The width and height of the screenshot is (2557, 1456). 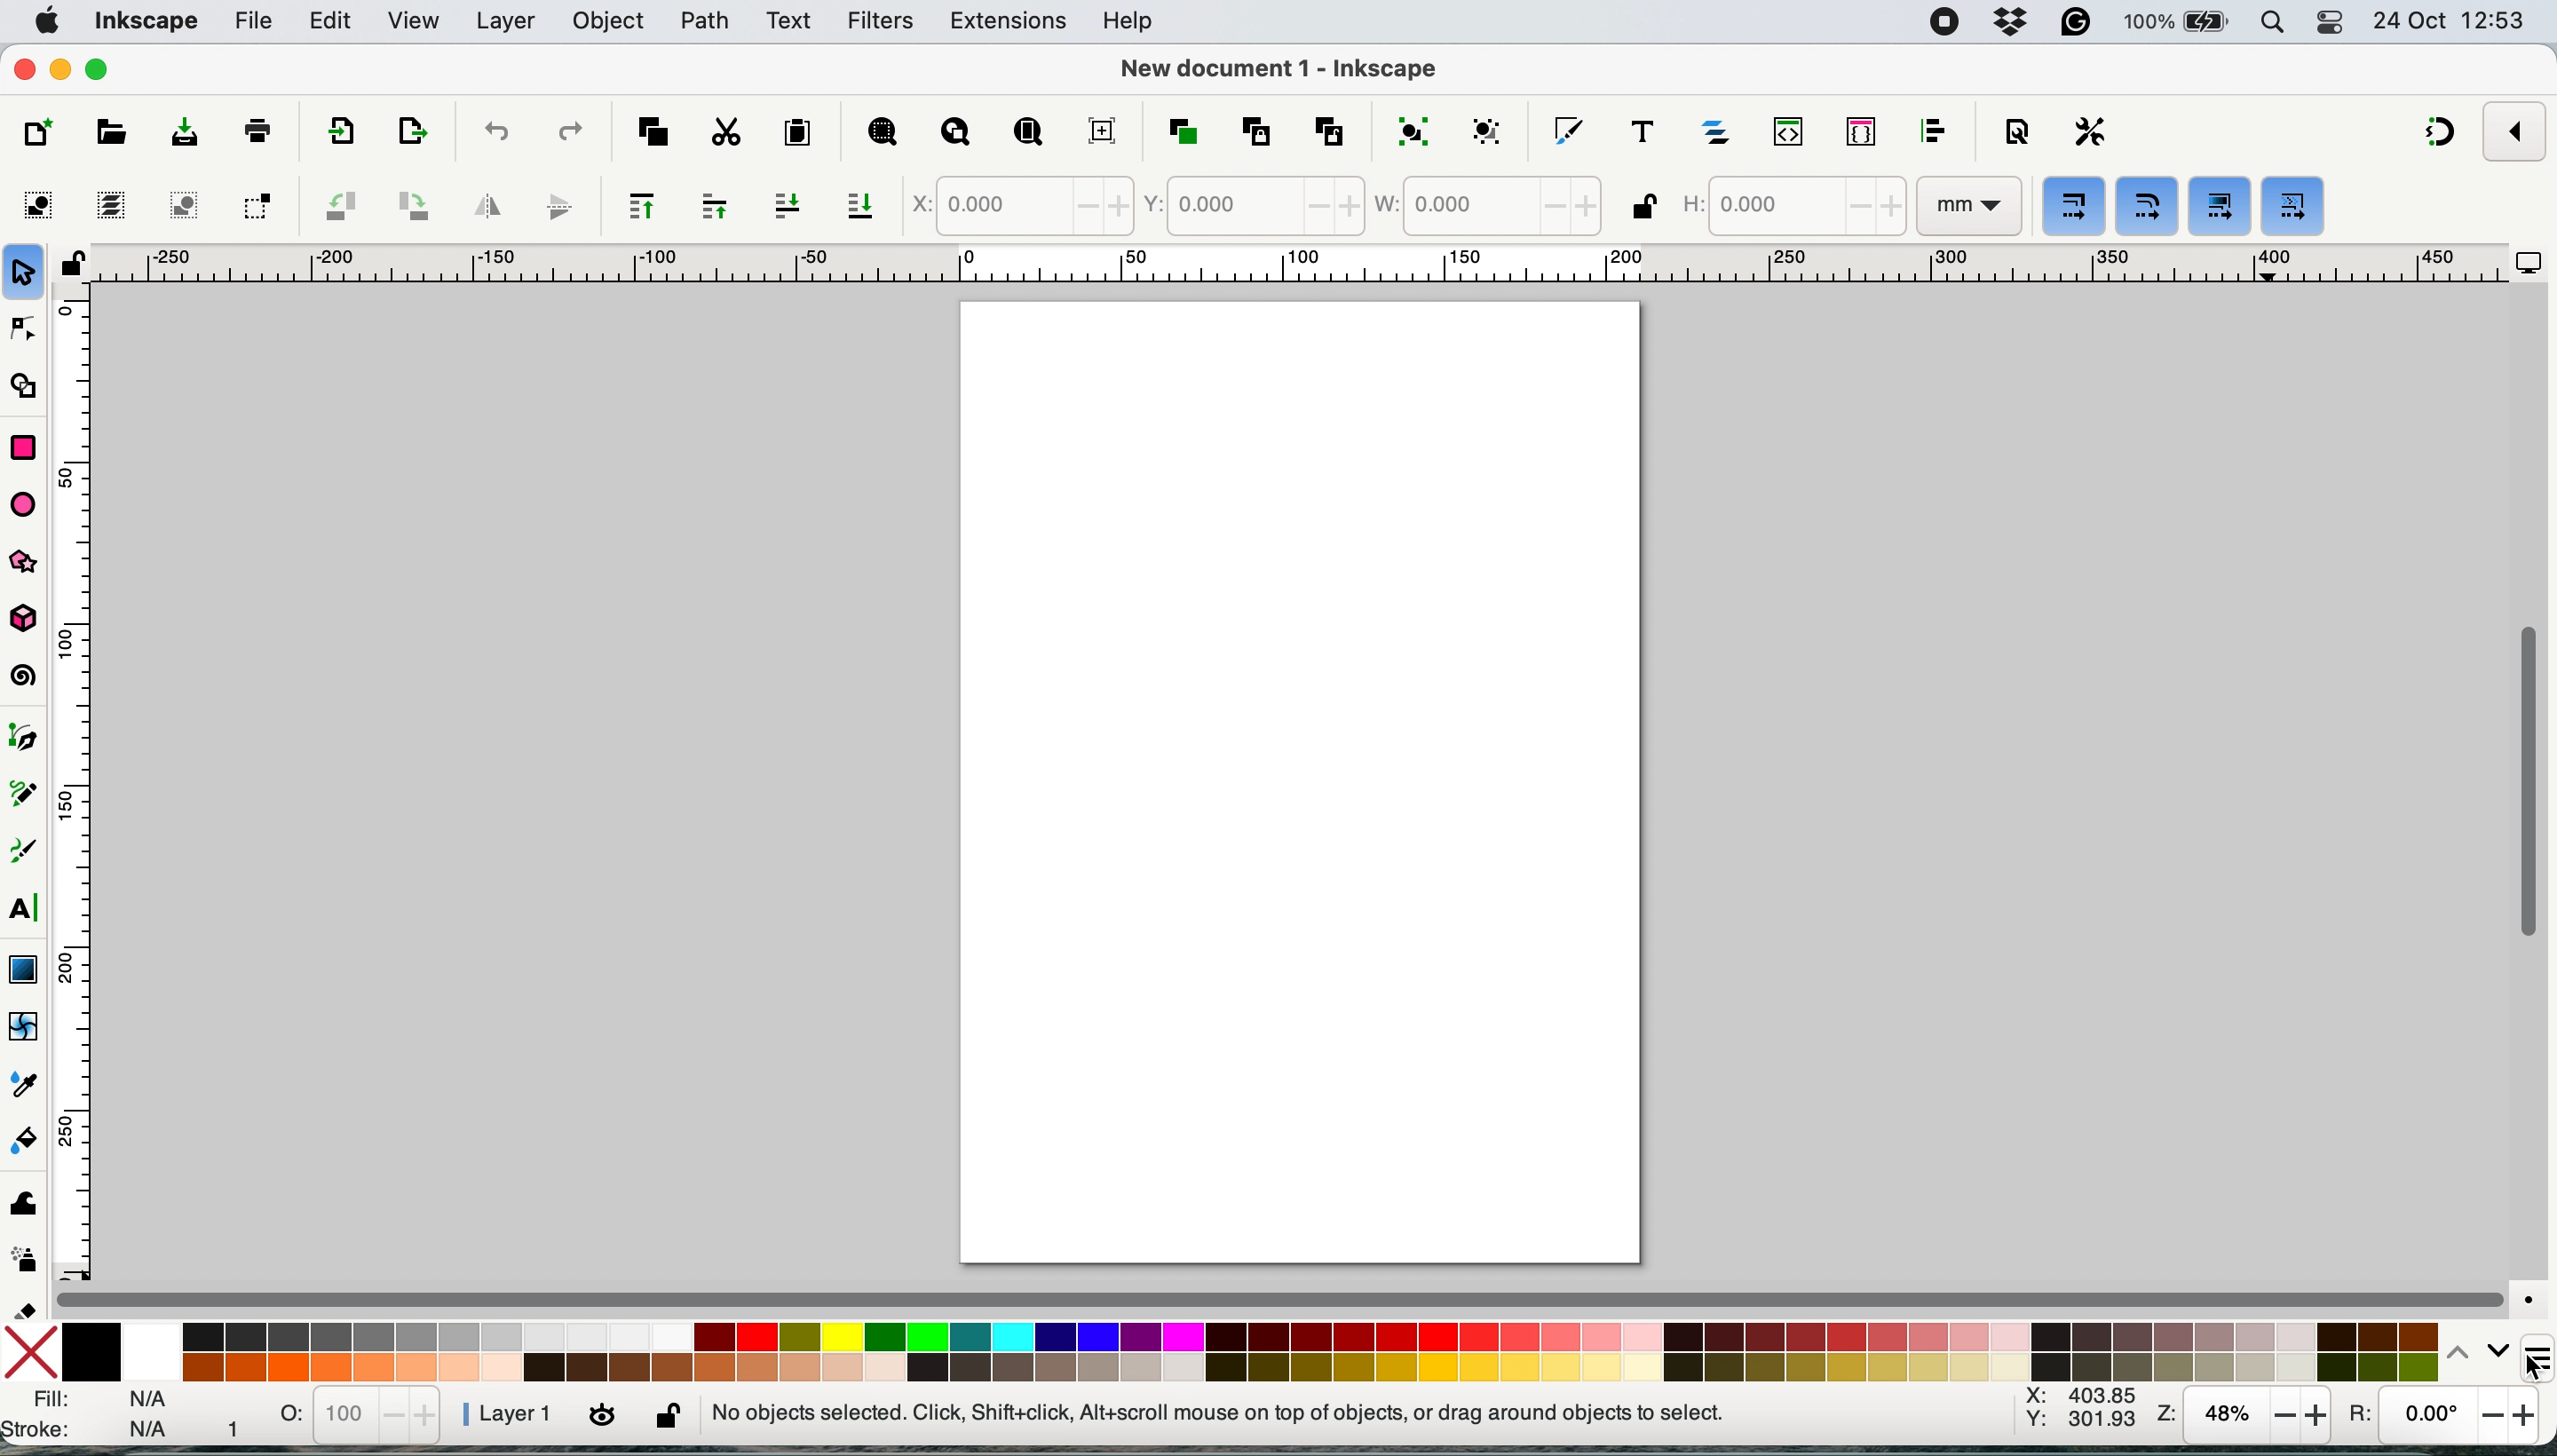 What do you see at coordinates (1642, 129) in the screenshot?
I see `text and font` at bounding box center [1642, 129].